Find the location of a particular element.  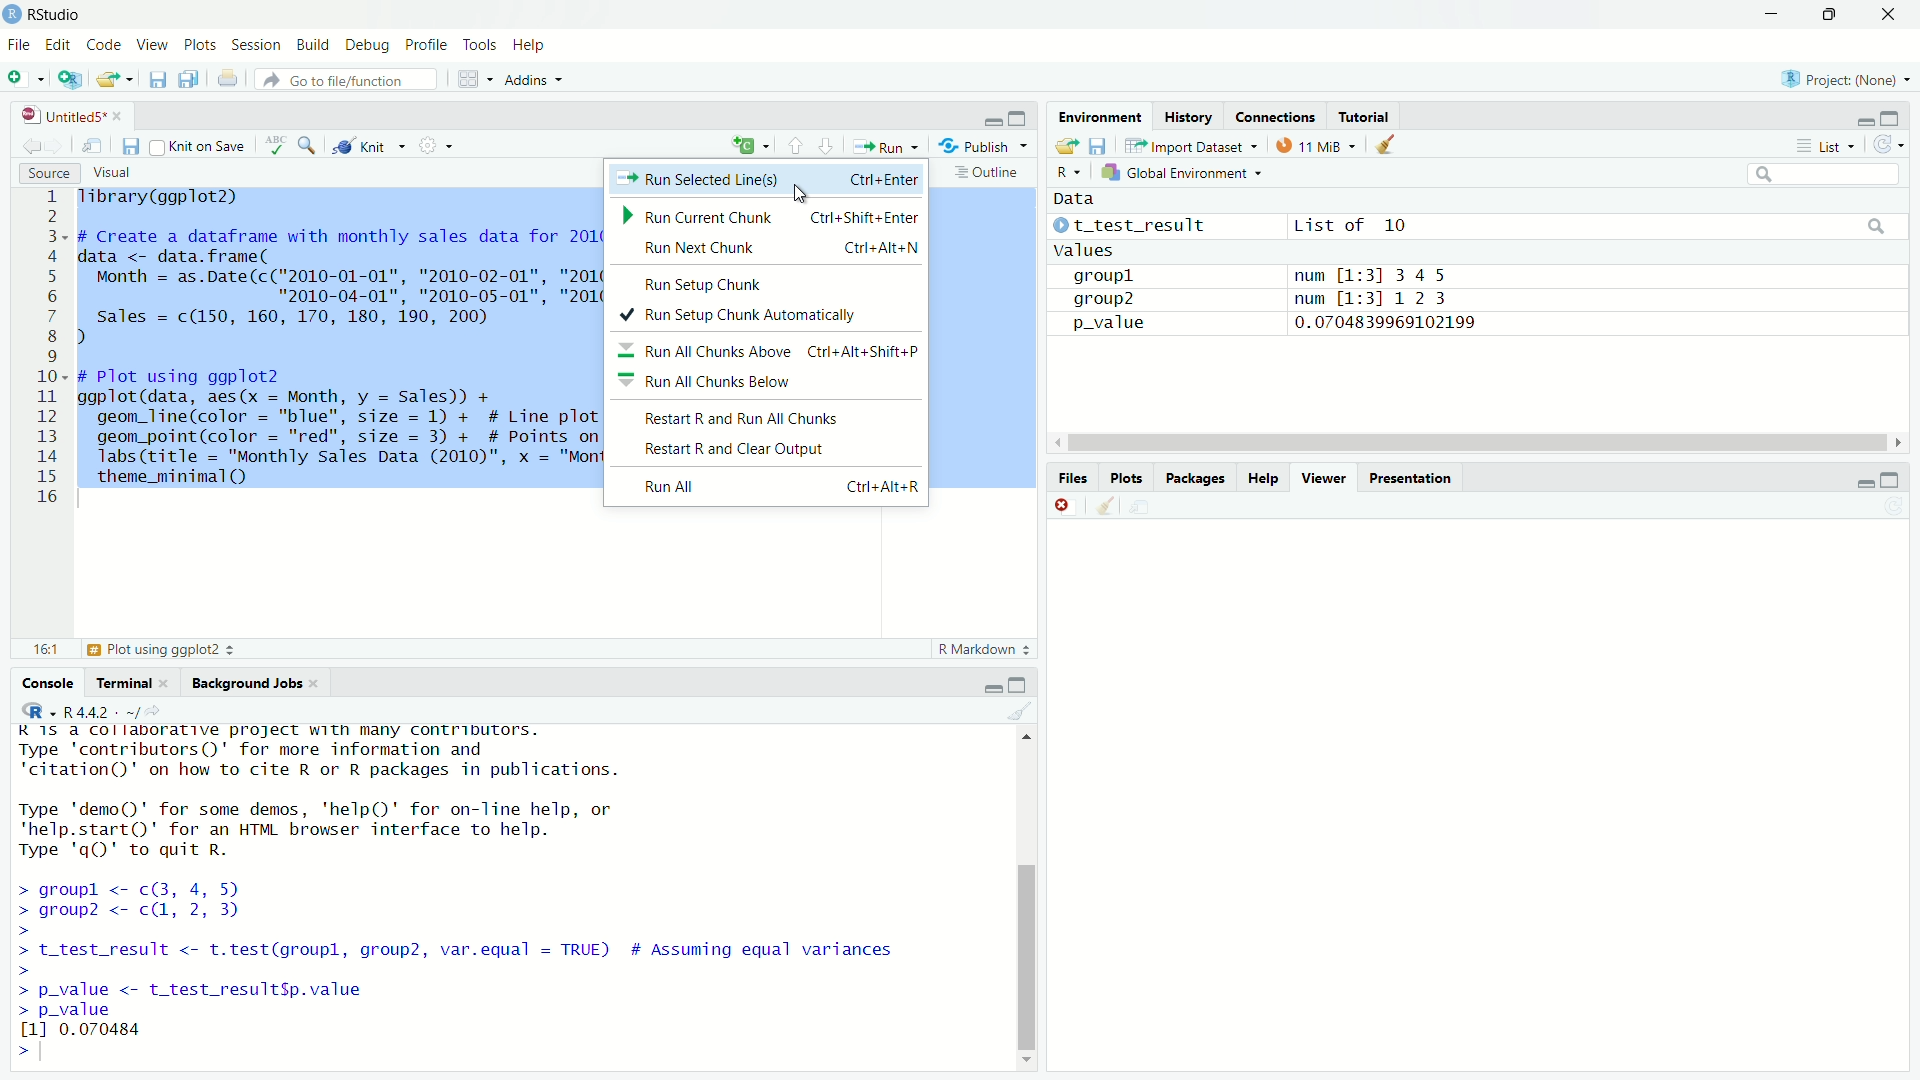

15:18 is located at coordinates (45, 650).